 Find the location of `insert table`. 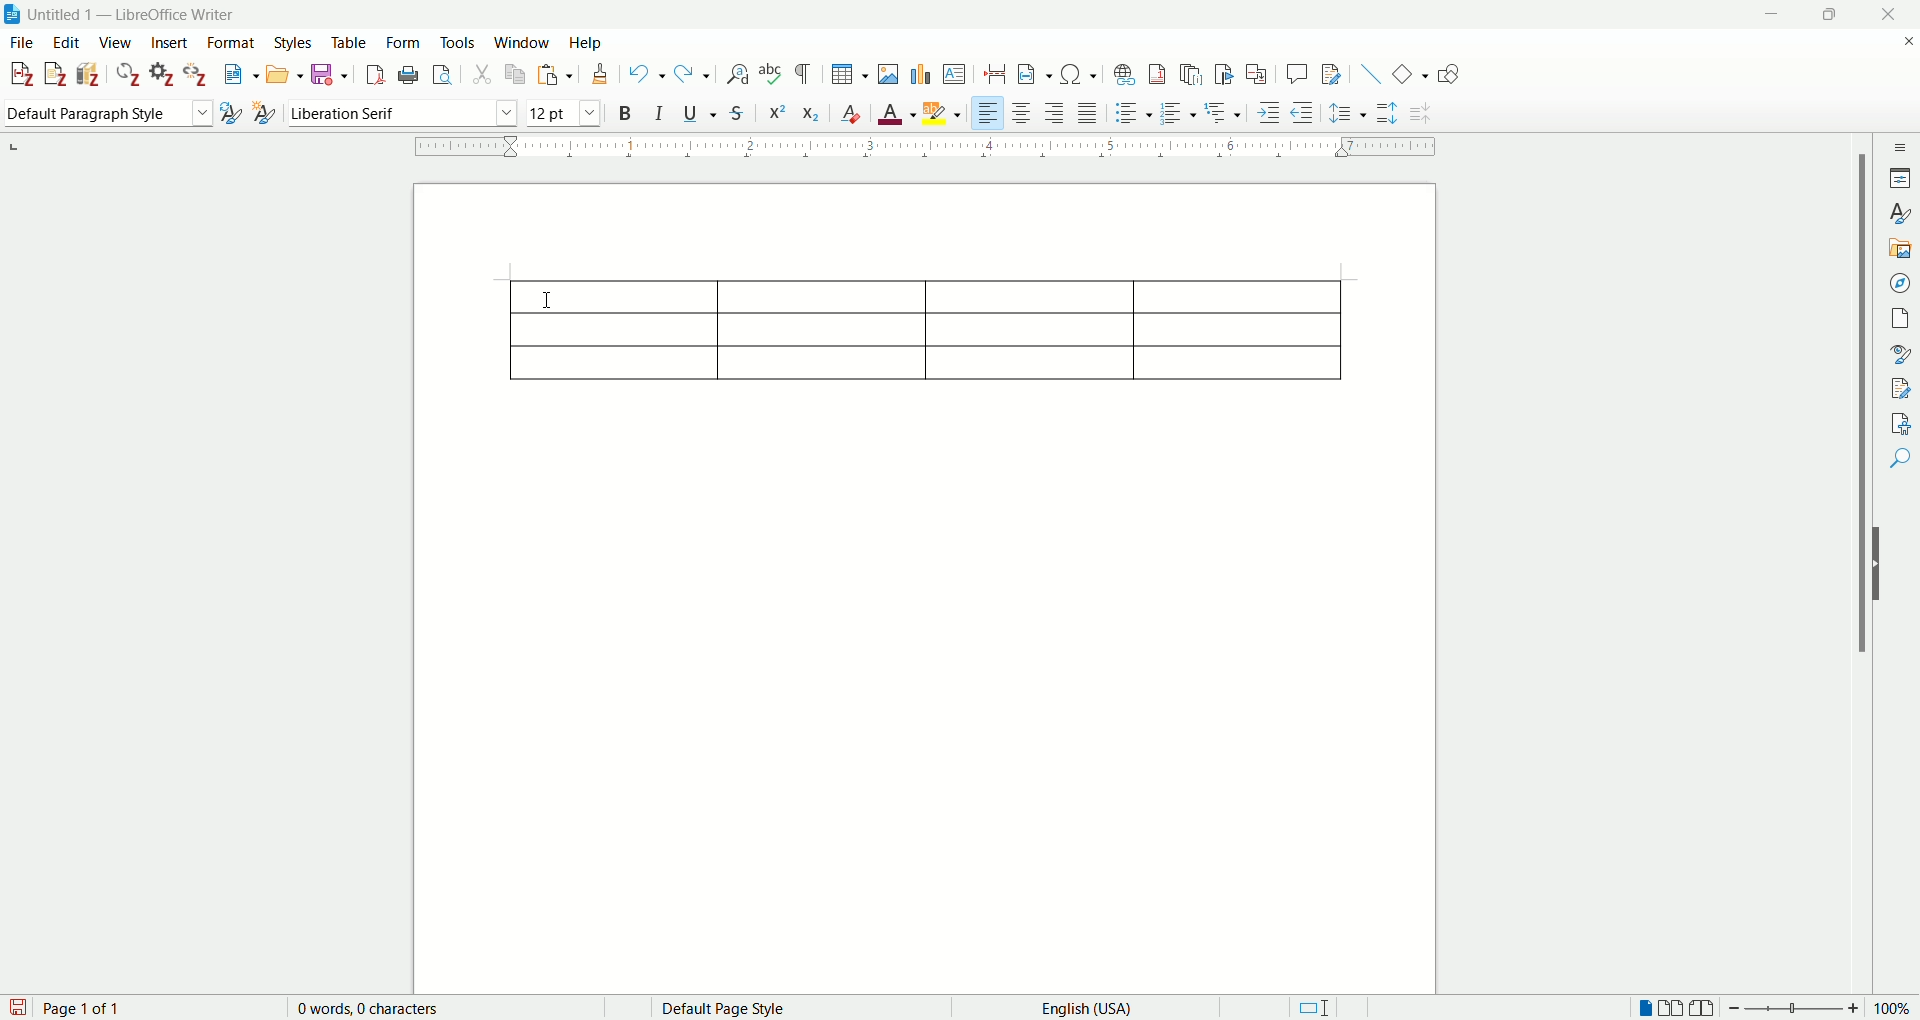

insert table is located at coordinates (849, 76).